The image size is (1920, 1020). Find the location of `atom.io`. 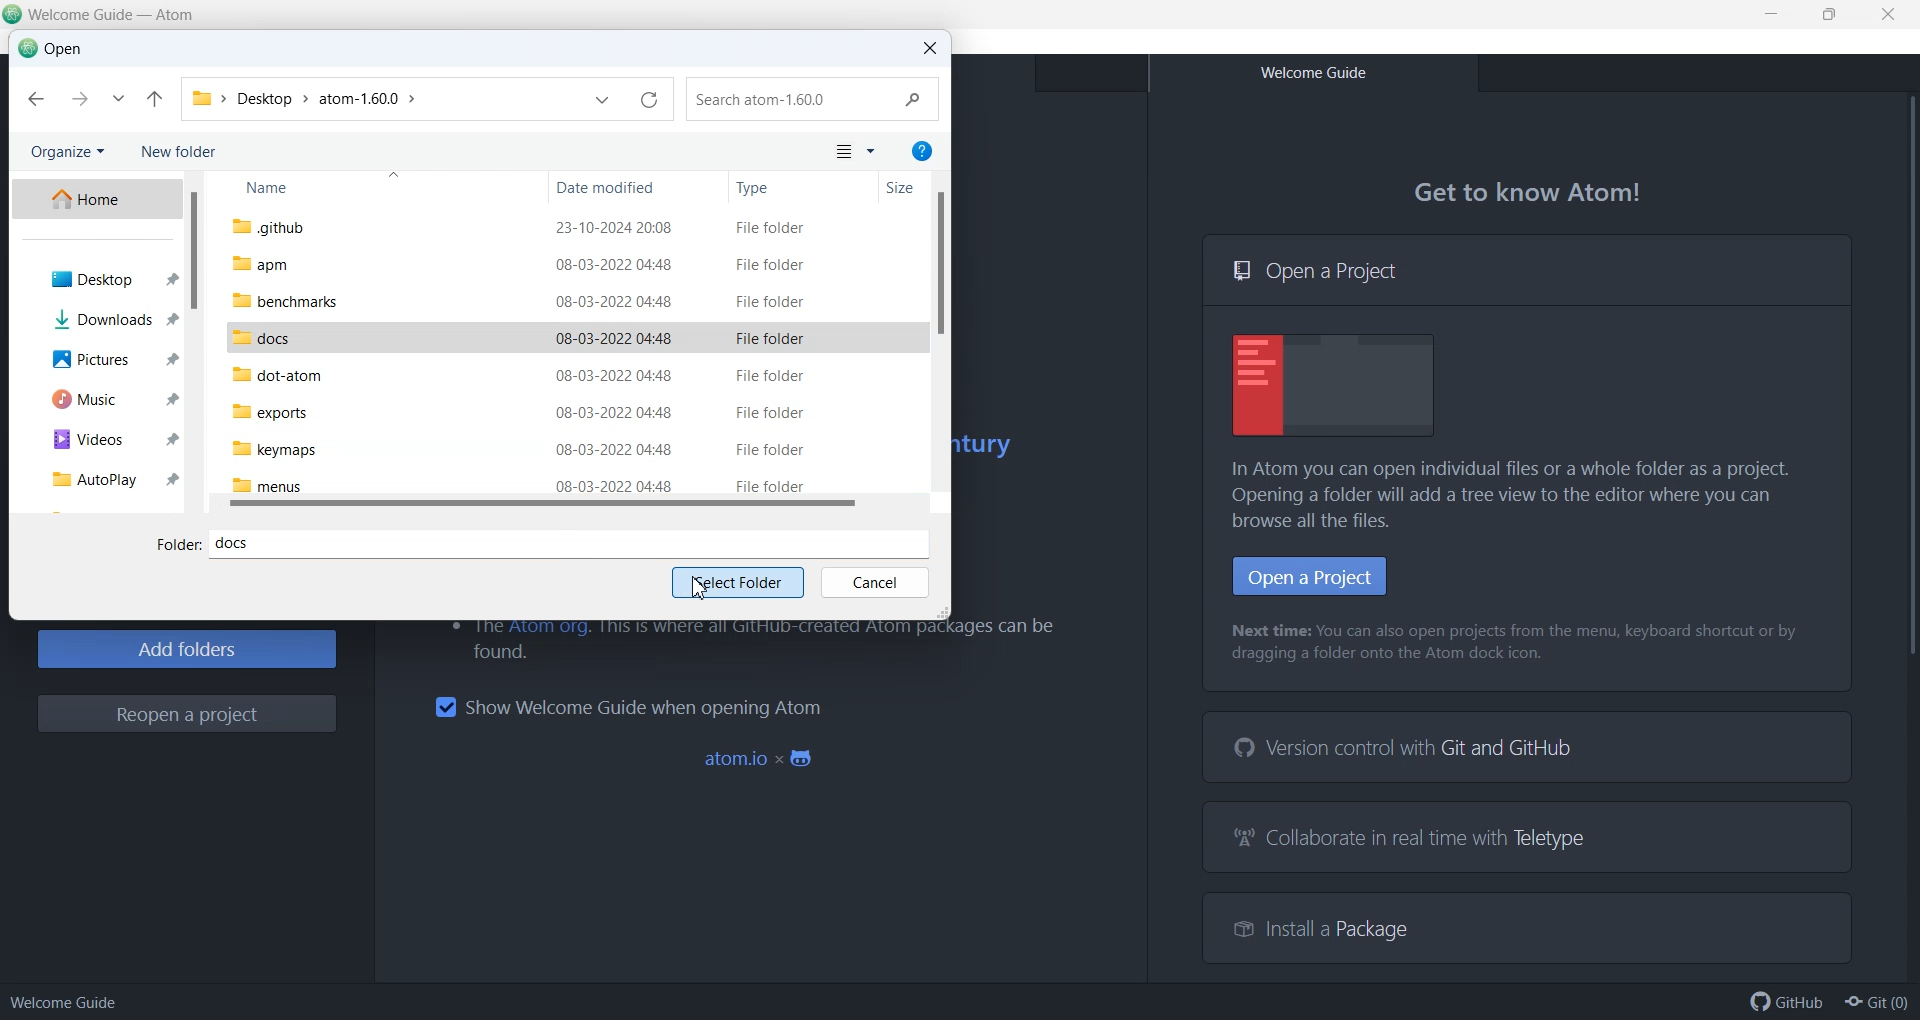

atom.io is located at coordinates (762, 760).